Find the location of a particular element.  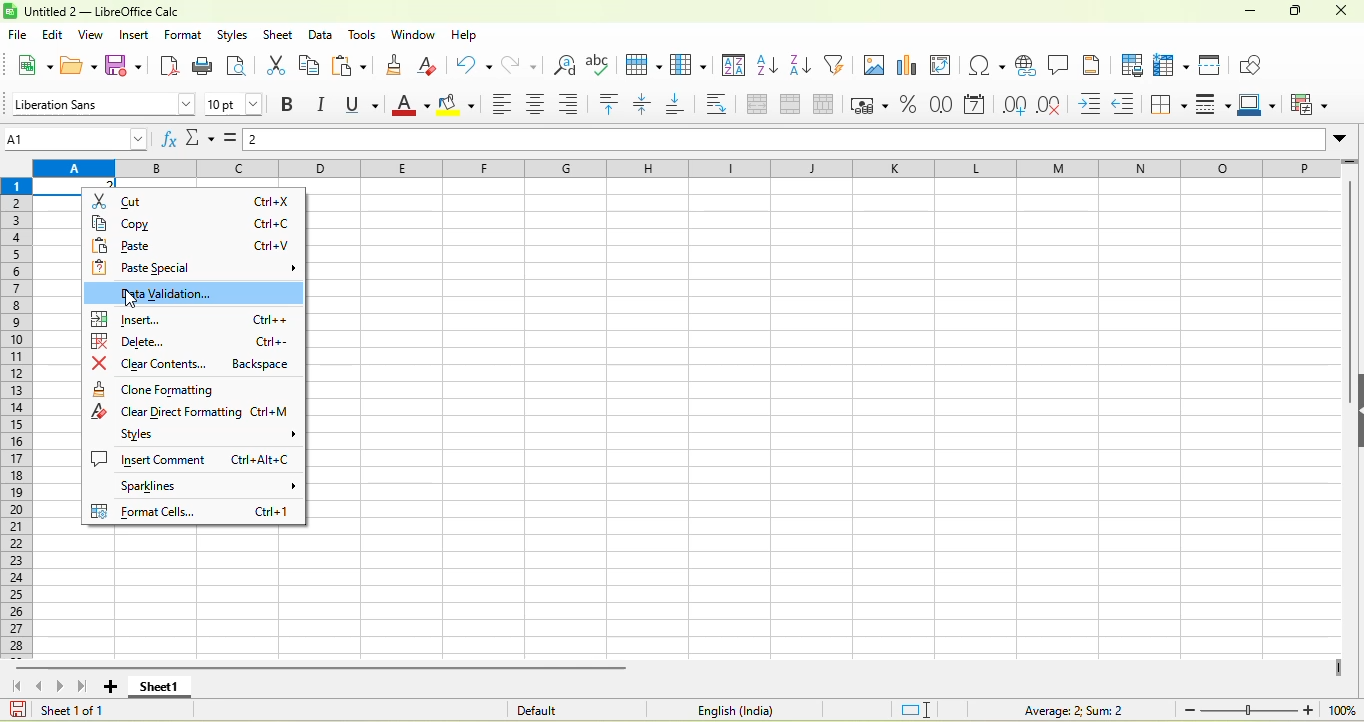

borders is located at coordinates (1170, 105).